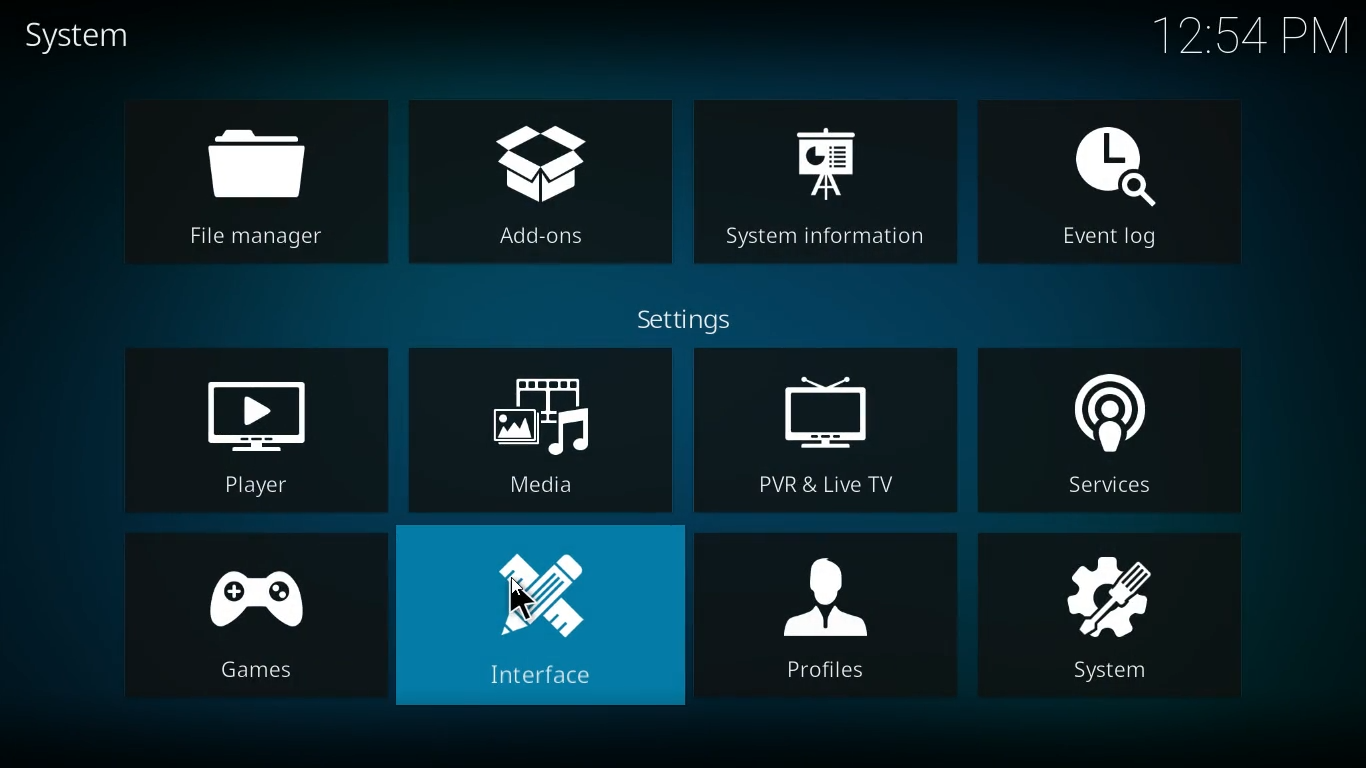 Image resolution: width=1366 pixels, height=768 pixels. Describe the element at coordinates (254, 614) in the screenshot. I see `games` at that location.